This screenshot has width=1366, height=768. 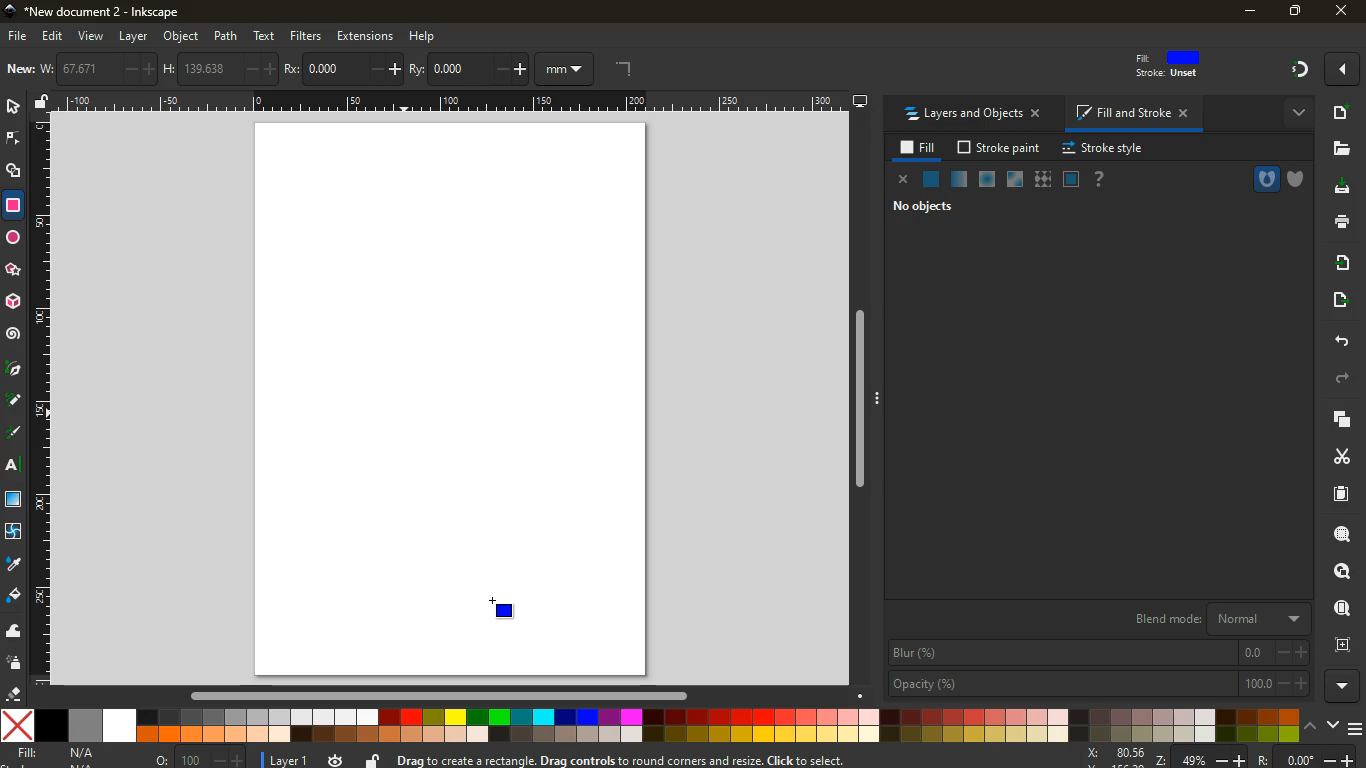 I want to click on angle, so click(x=628, y=70).